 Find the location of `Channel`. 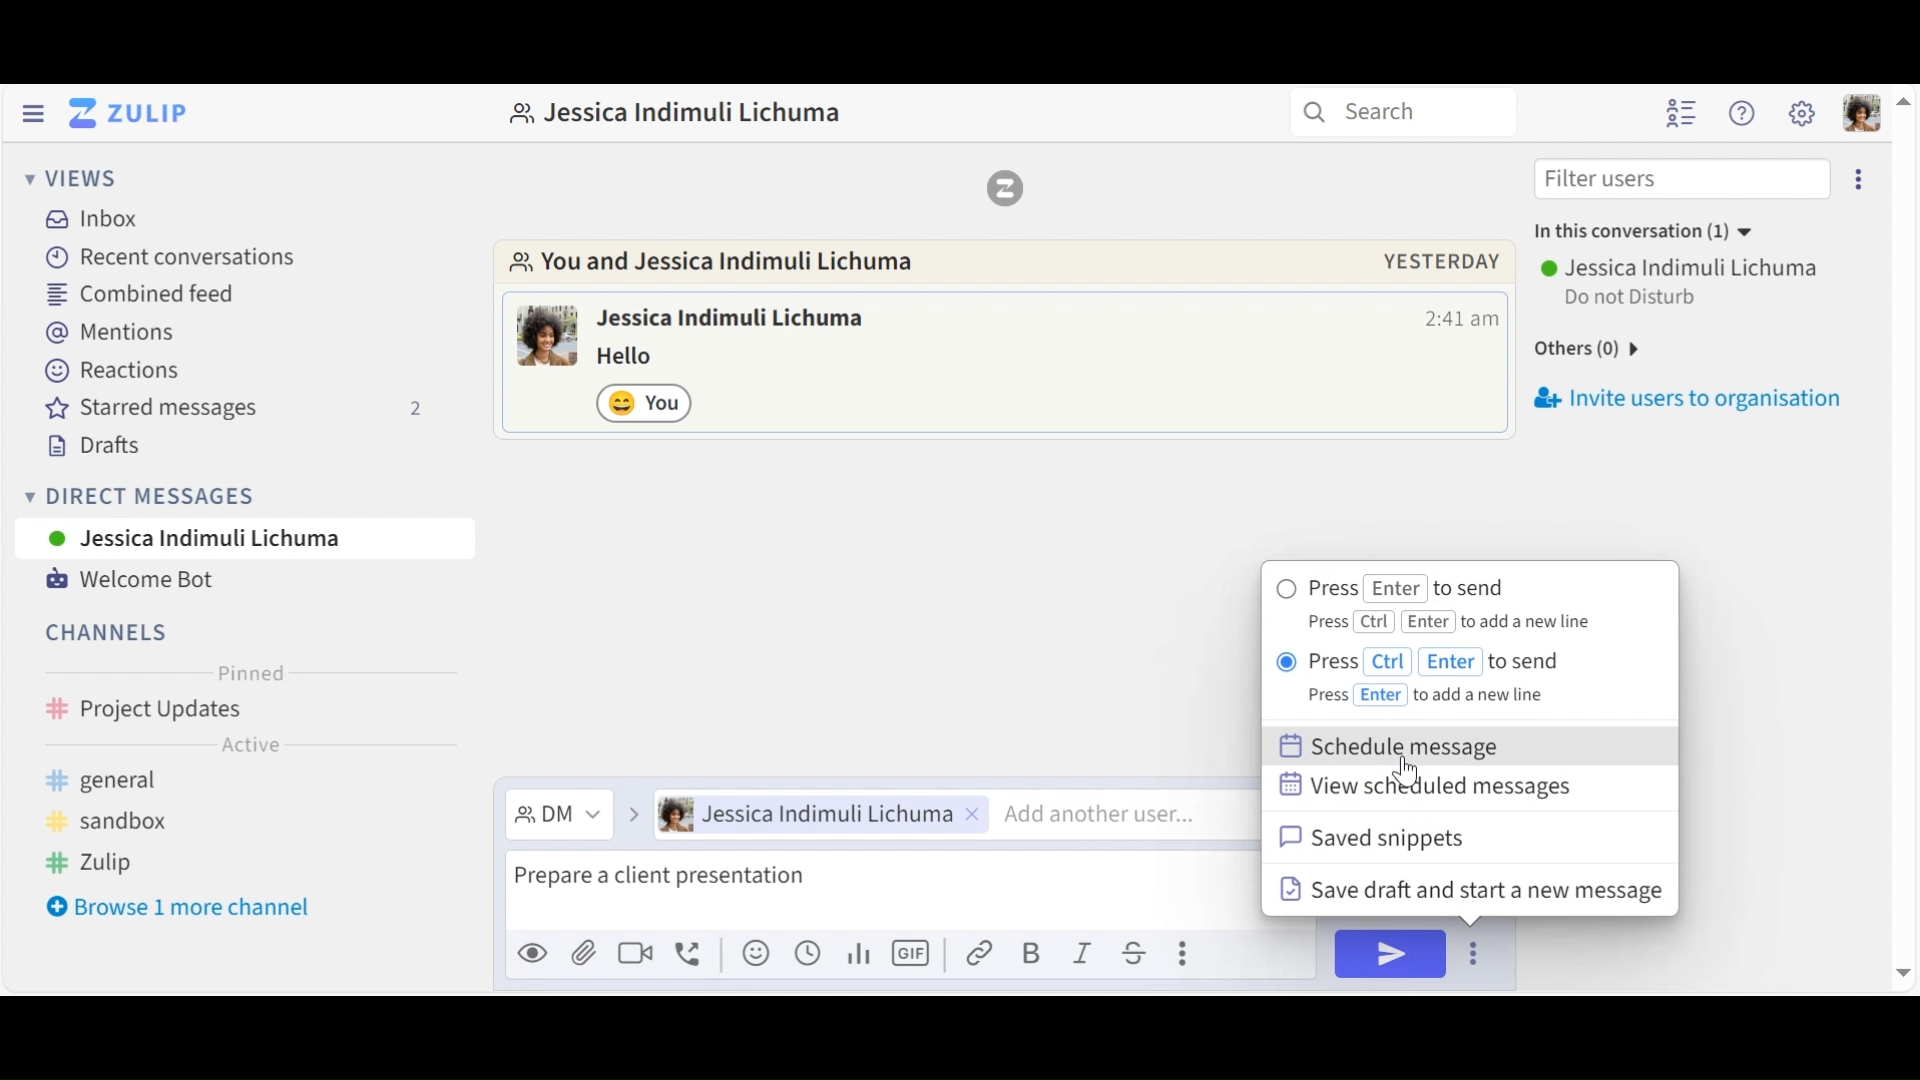

Channel is located at coordinates (244, 711).